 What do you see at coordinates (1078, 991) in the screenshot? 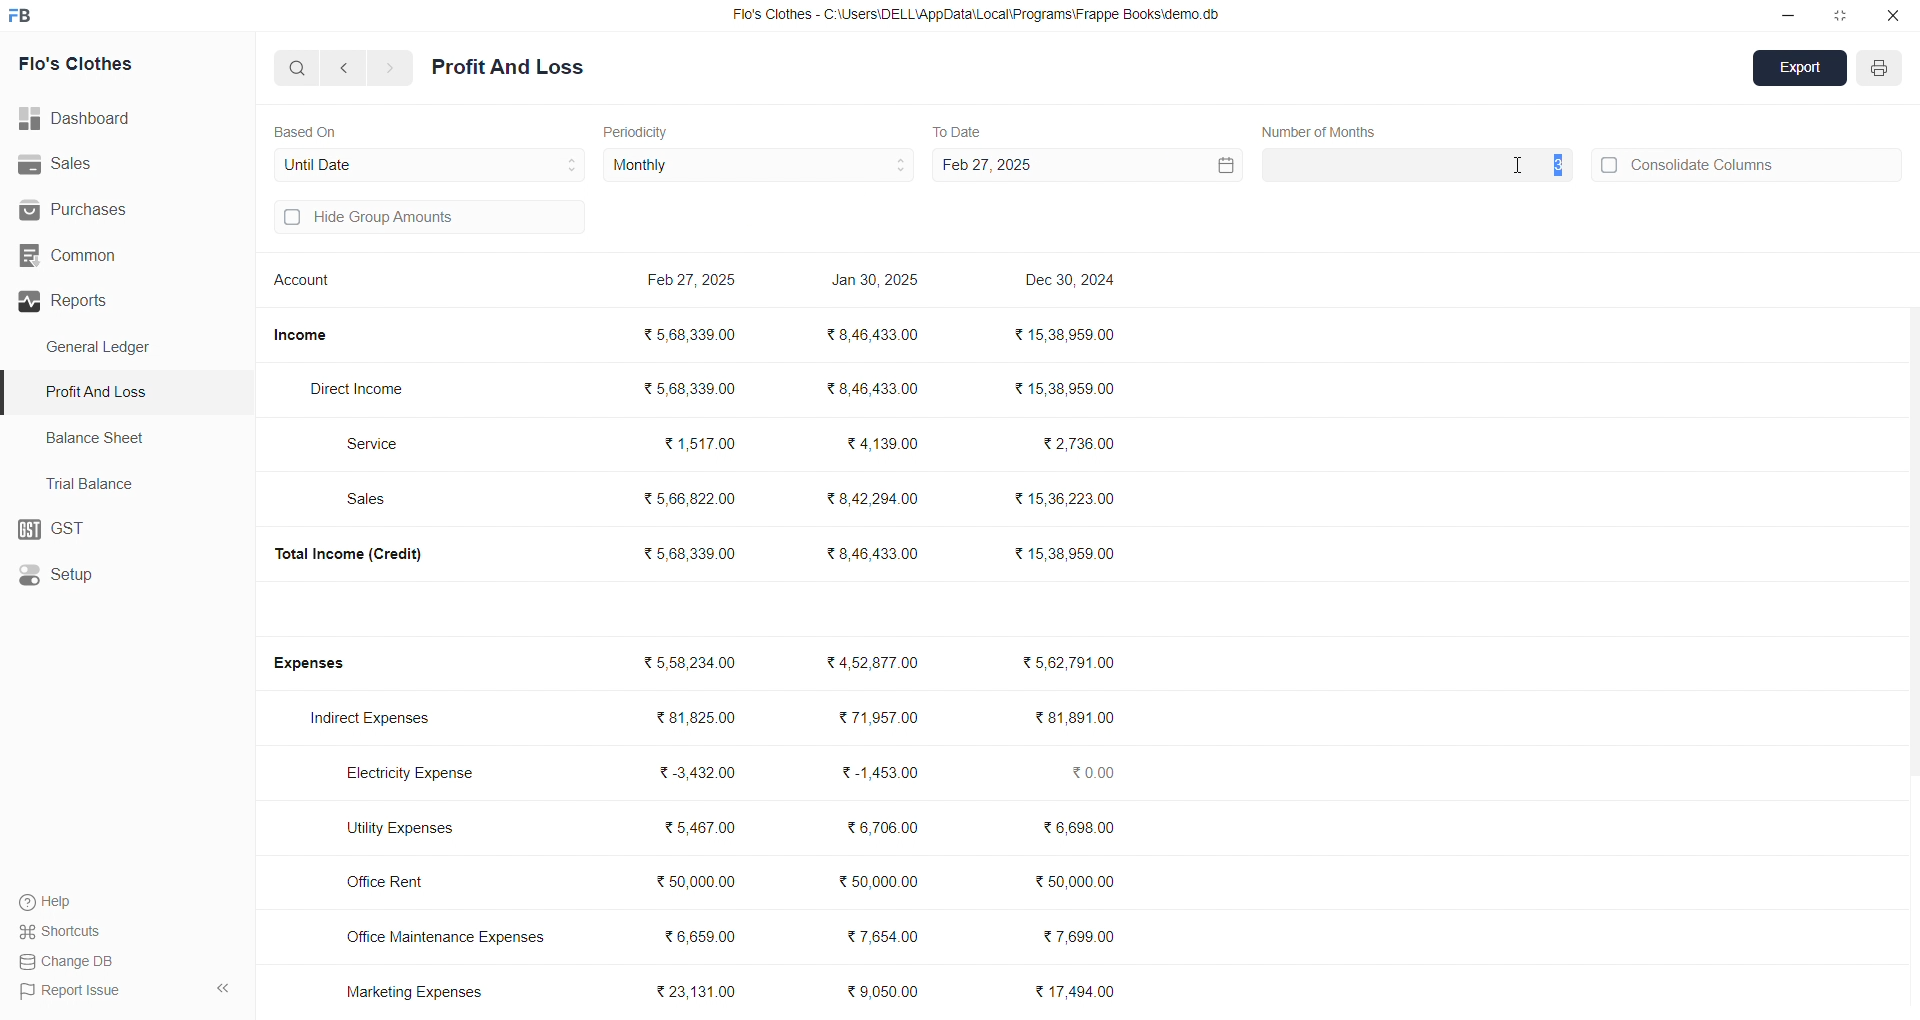
I see `₹ 17,494.00` at bounding box center [1078, 991].